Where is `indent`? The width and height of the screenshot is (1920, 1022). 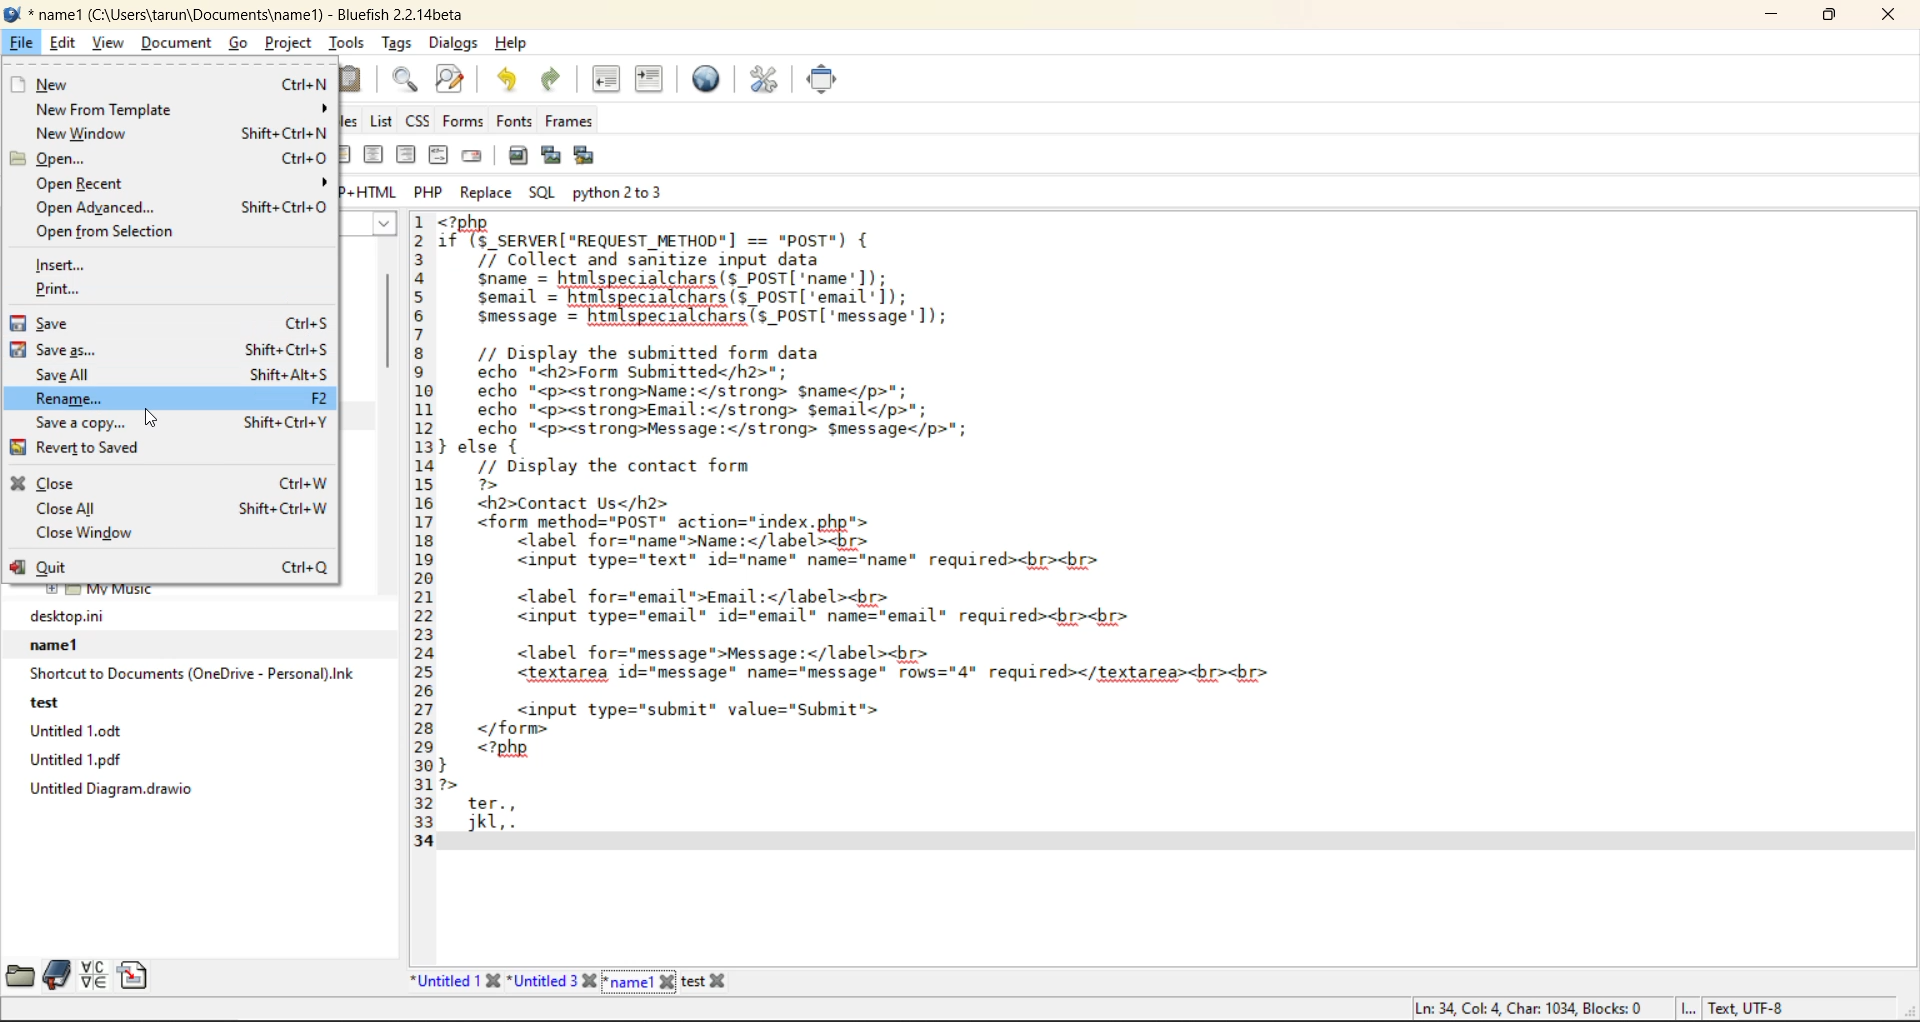 indent is located at coordinates (651, 83).